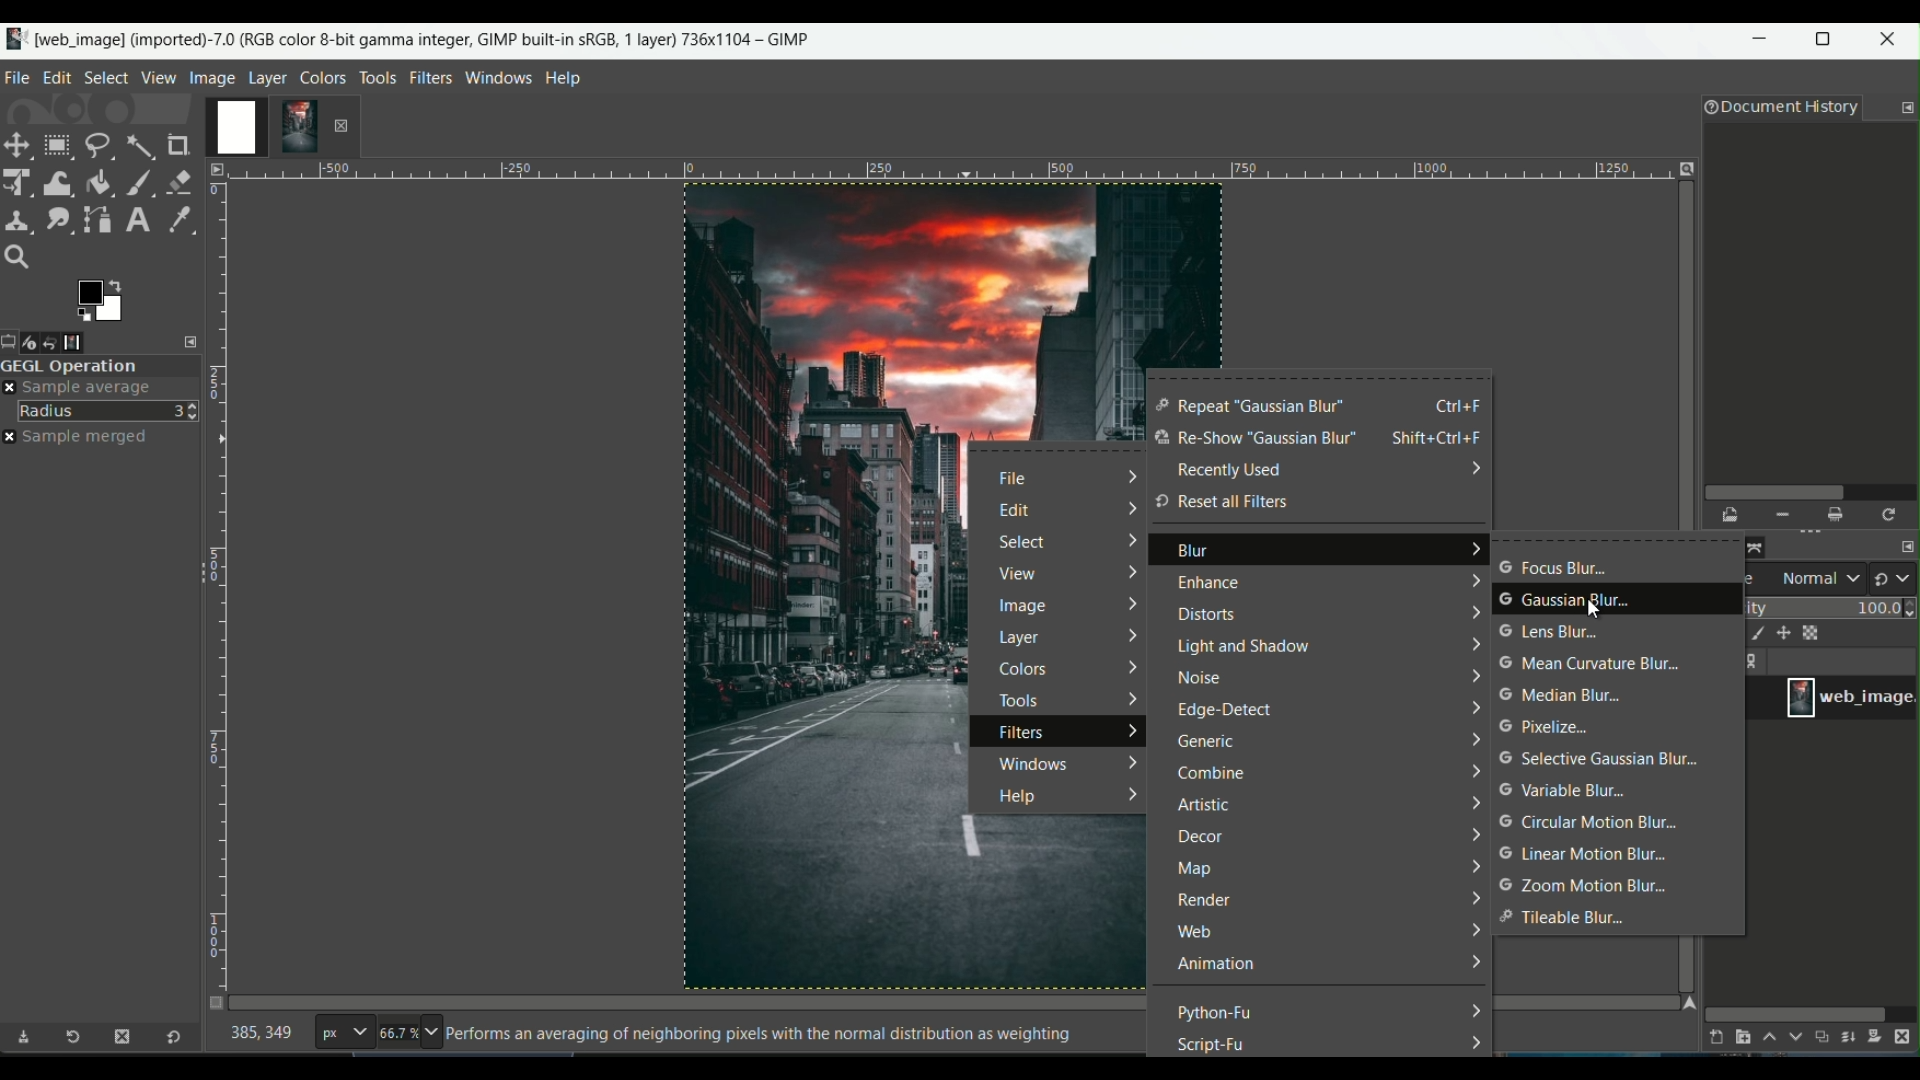 The width and height of the screenshot is (1920, 1080). Describe the element at coordinates (139, 181) in the screenshot. I see `paintbrush tool` at that location.